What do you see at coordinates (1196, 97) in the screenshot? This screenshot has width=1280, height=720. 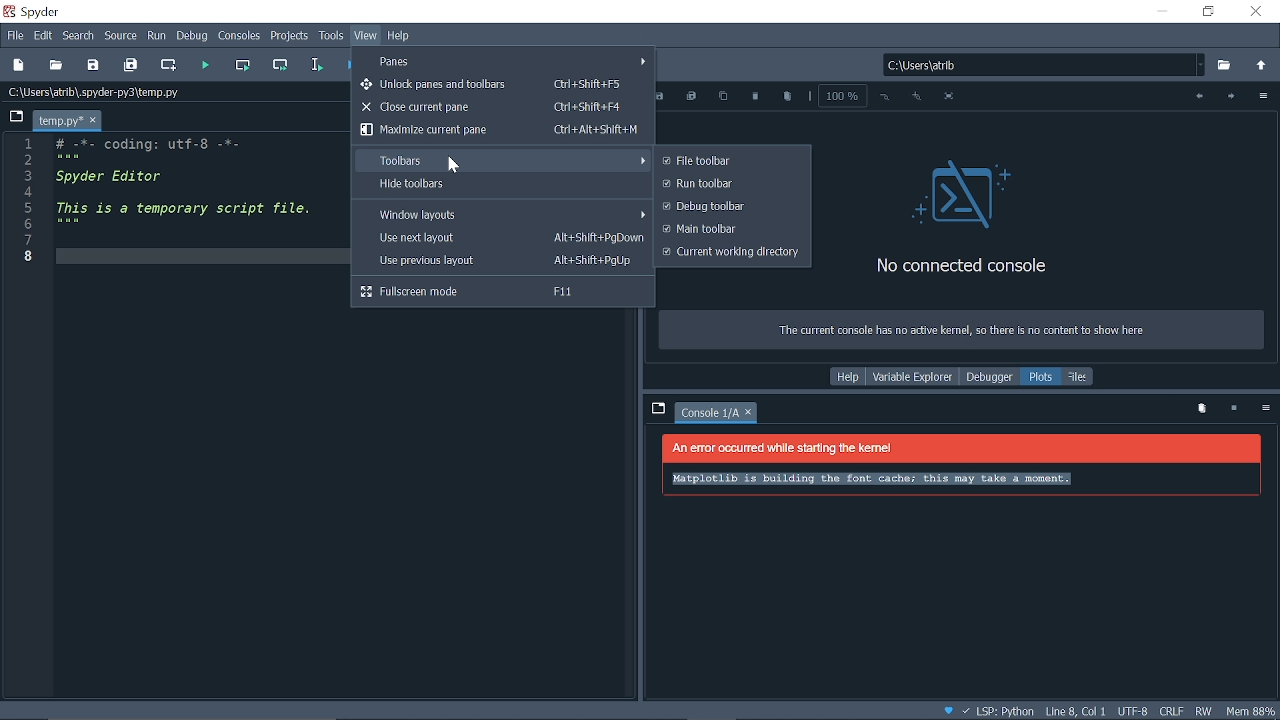 I see `Previous plot` at bounding box center [1196, 97].